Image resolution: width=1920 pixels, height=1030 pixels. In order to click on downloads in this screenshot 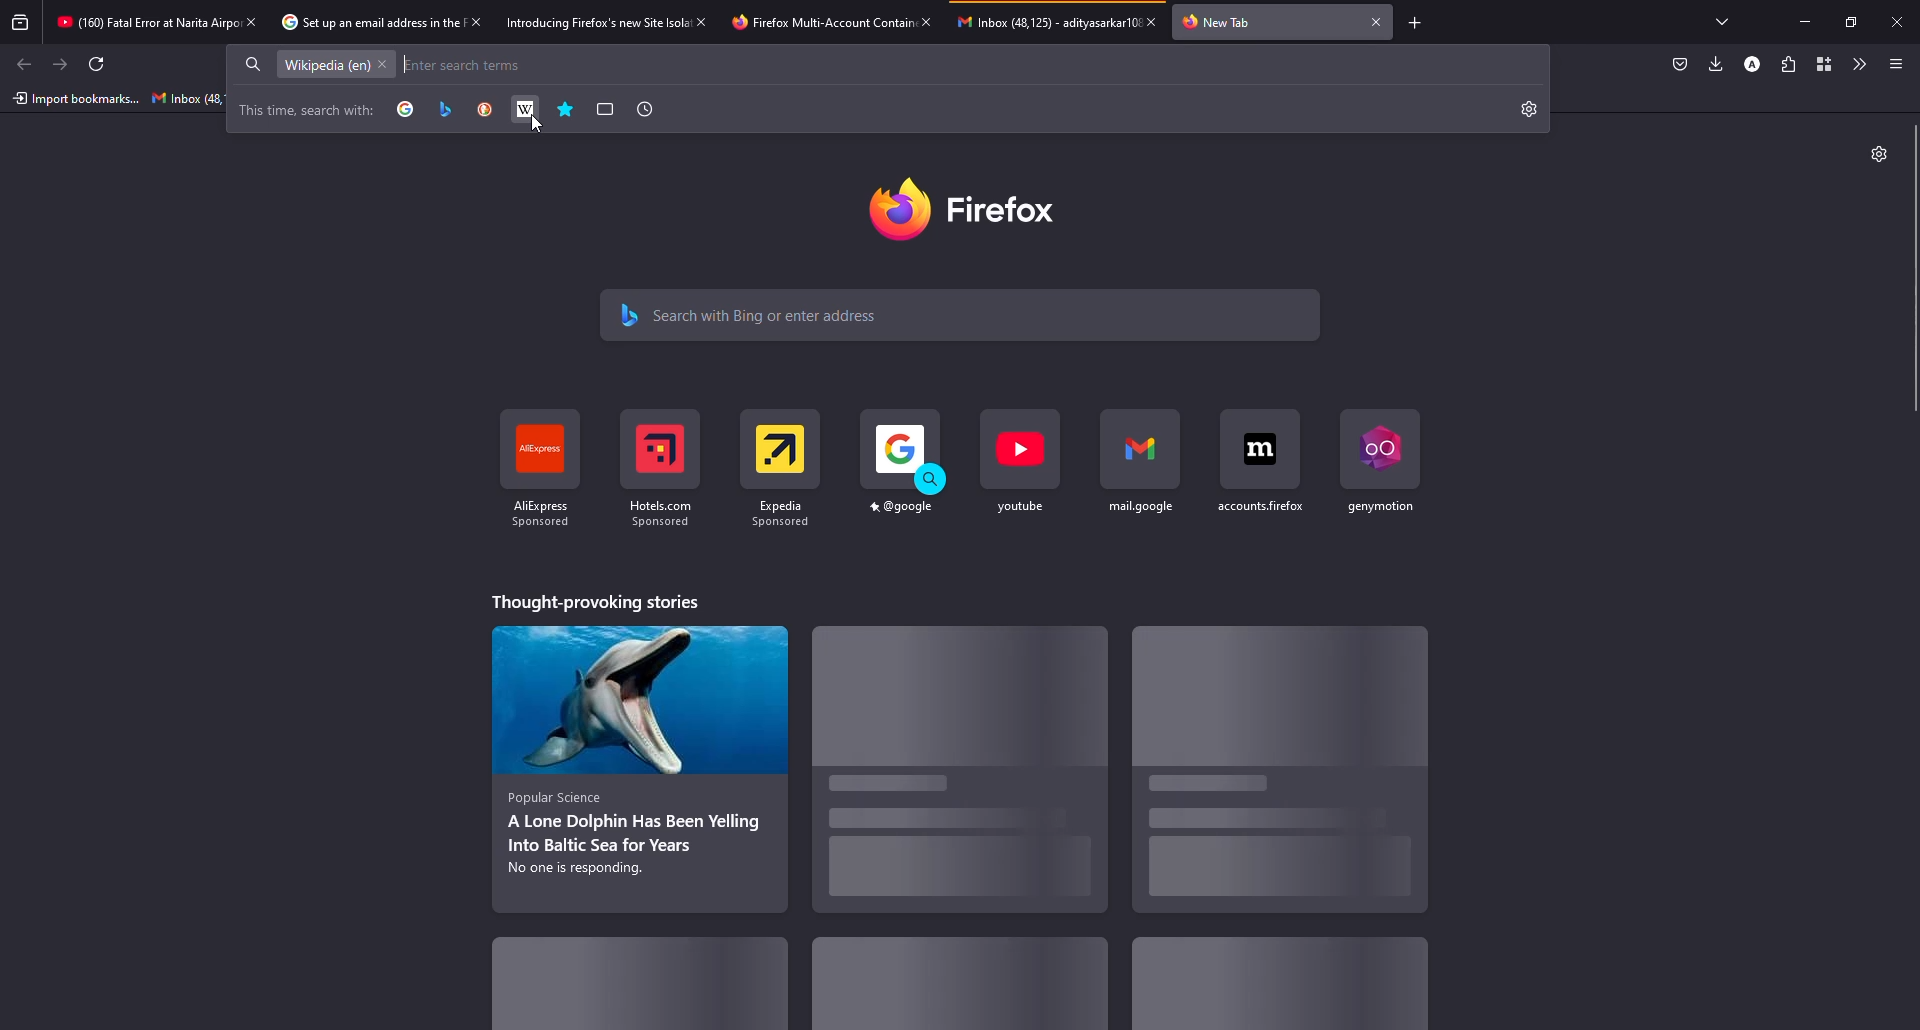, I will do `click(1716, 63)`.